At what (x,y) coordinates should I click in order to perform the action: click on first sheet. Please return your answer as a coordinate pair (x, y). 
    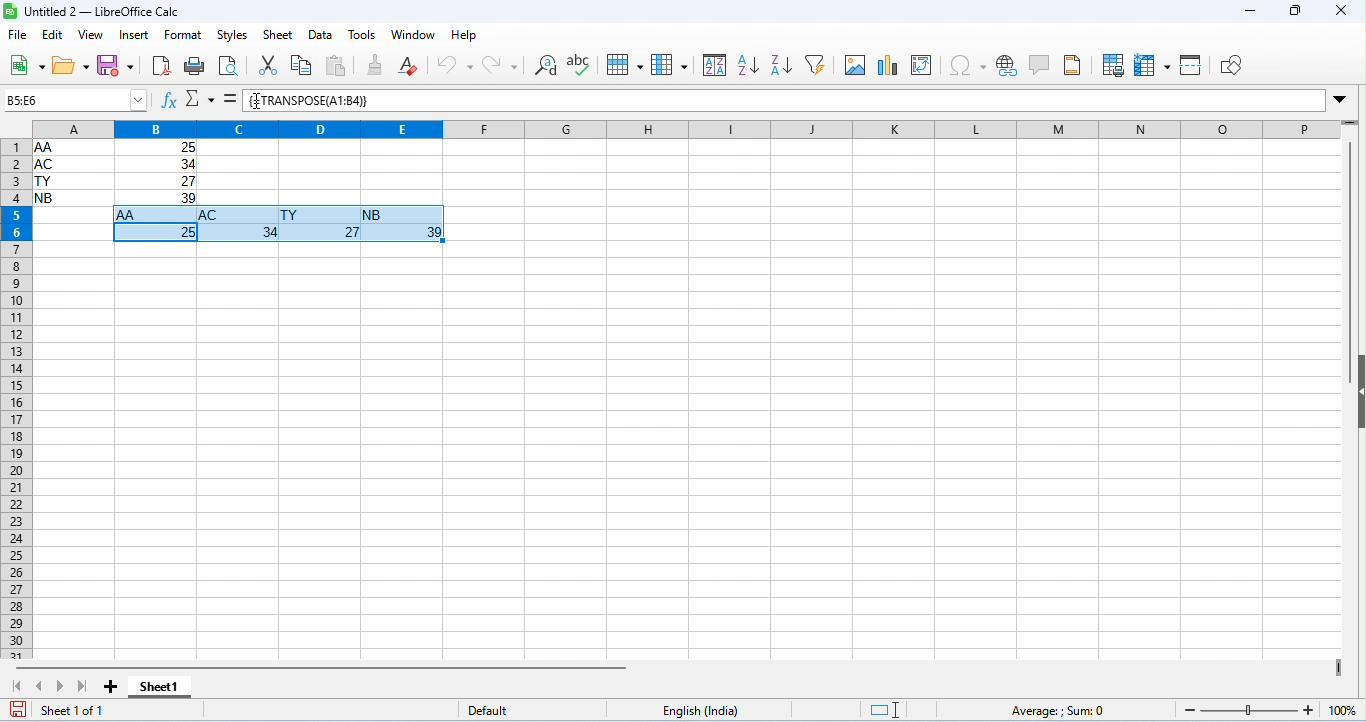
    Looking at the image, I should click on (19, 685).